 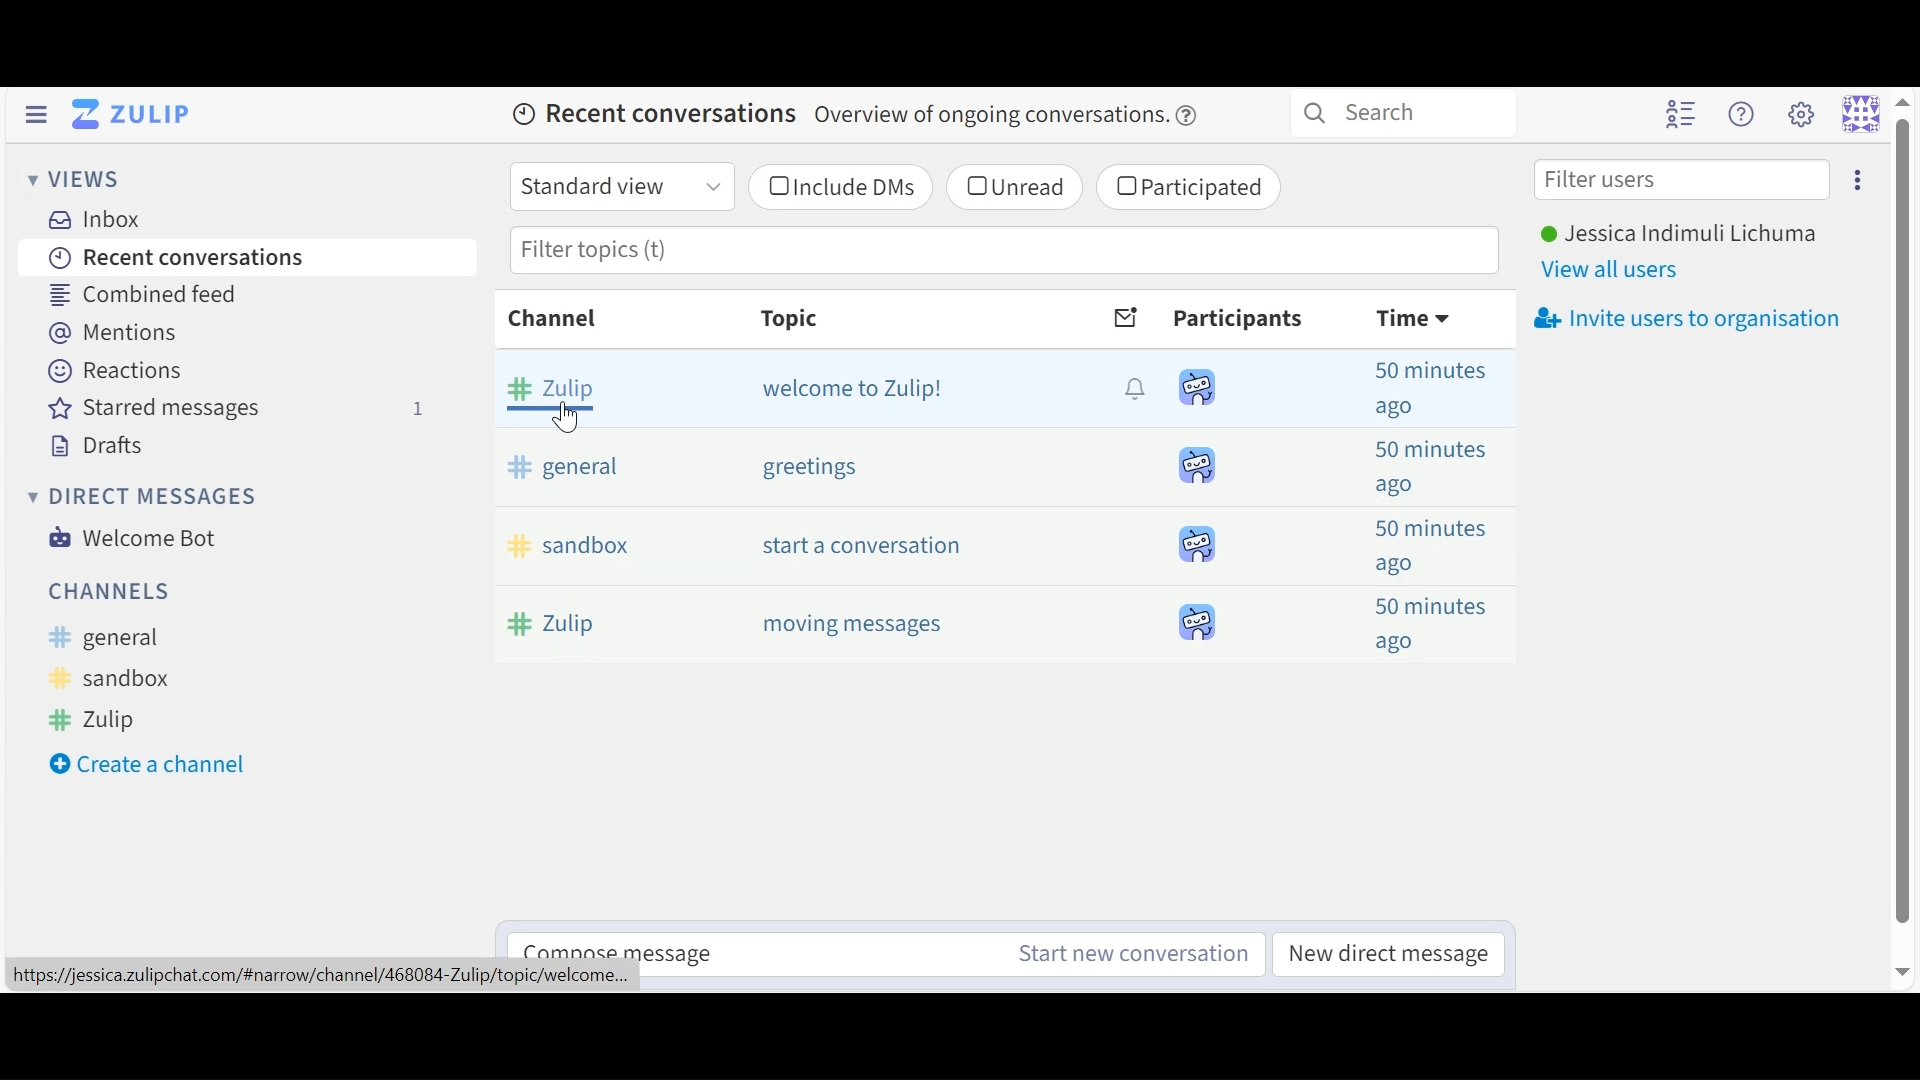 I want to click on Inbox, so click(x=93, y=219).